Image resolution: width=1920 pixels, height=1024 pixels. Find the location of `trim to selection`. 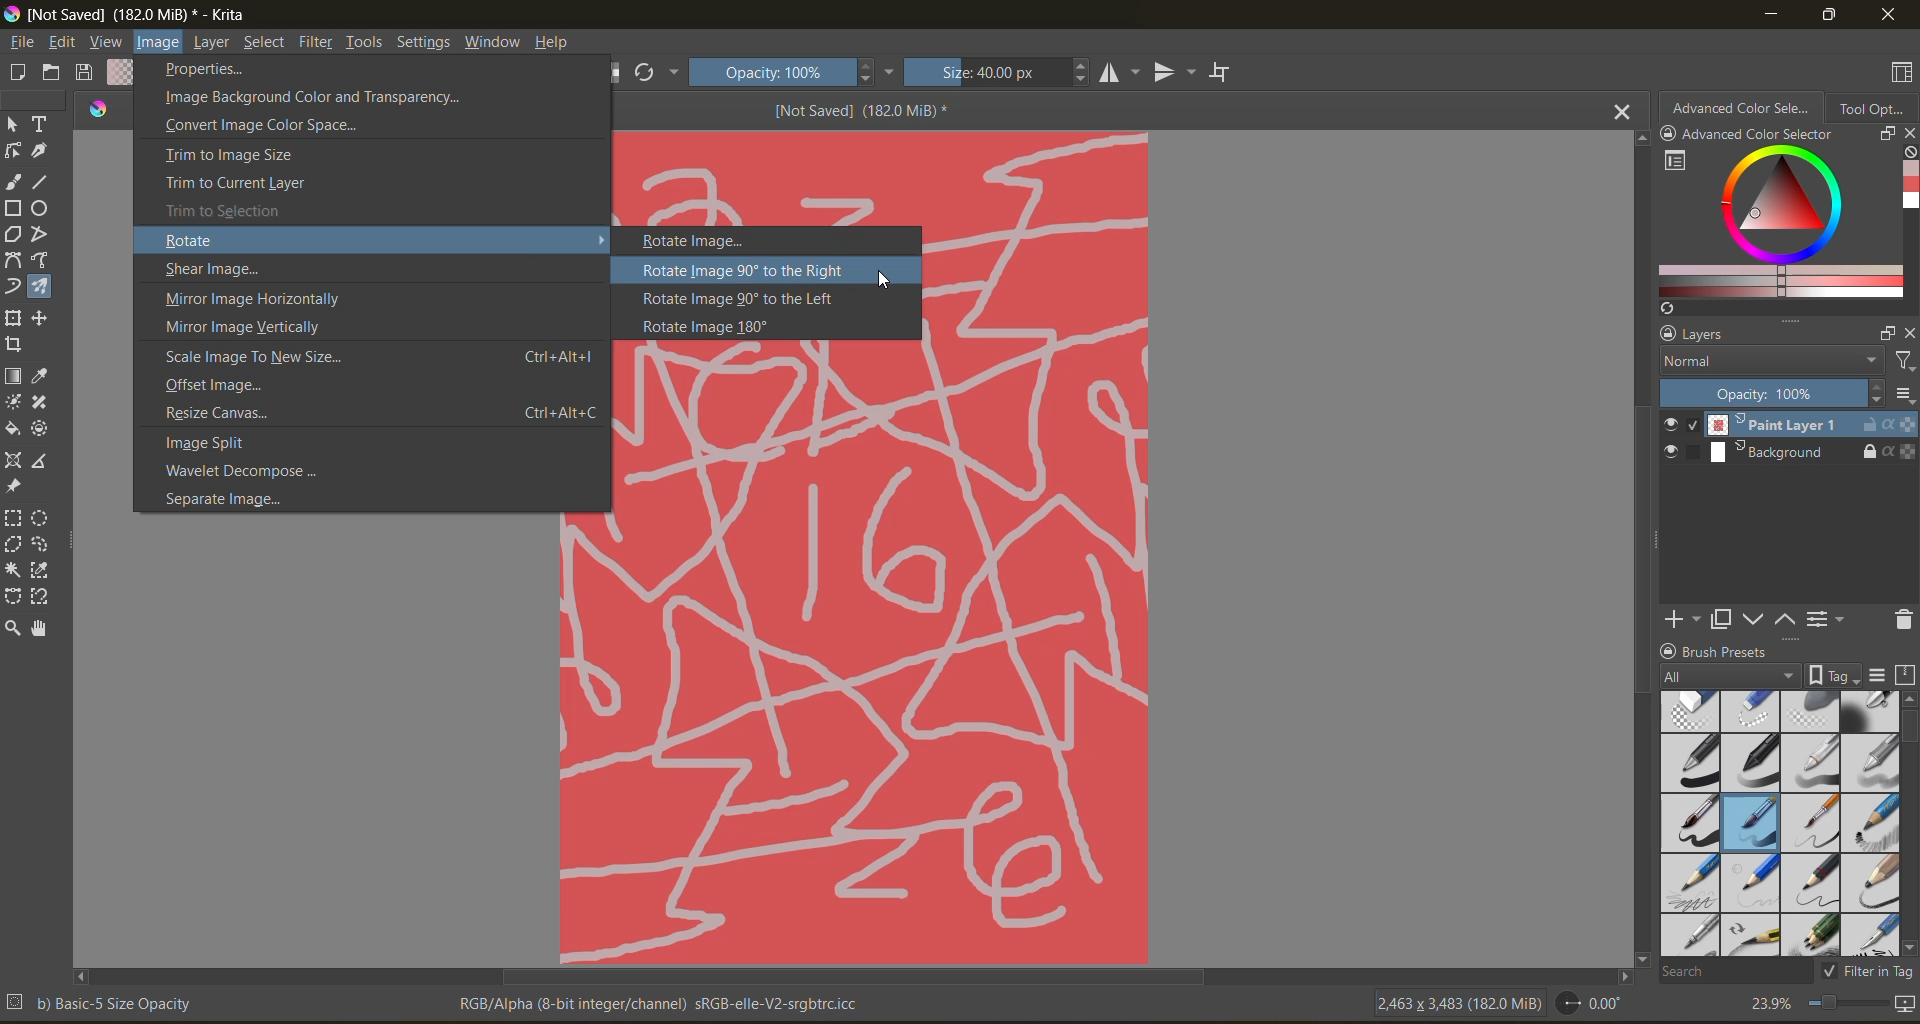

trim to selection is located at coordinates (238, 208).